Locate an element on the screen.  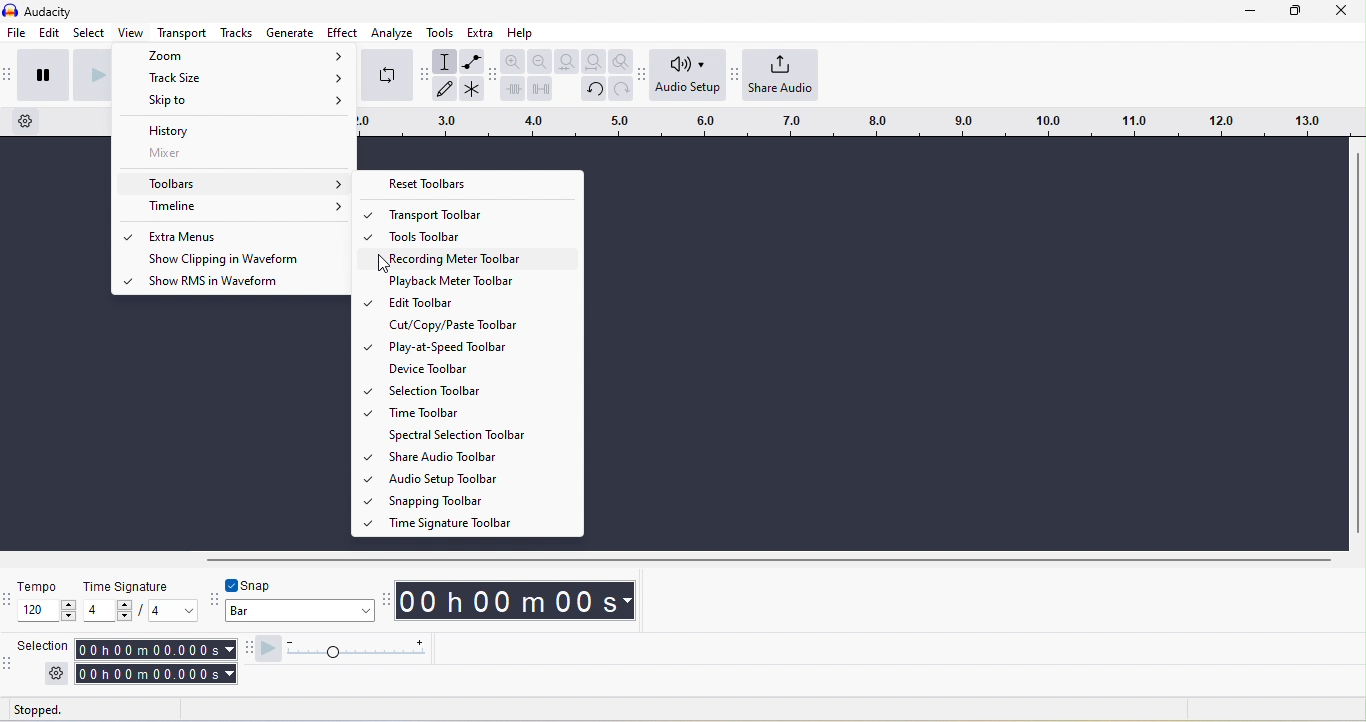
close is located at coordinates (1342, 11).